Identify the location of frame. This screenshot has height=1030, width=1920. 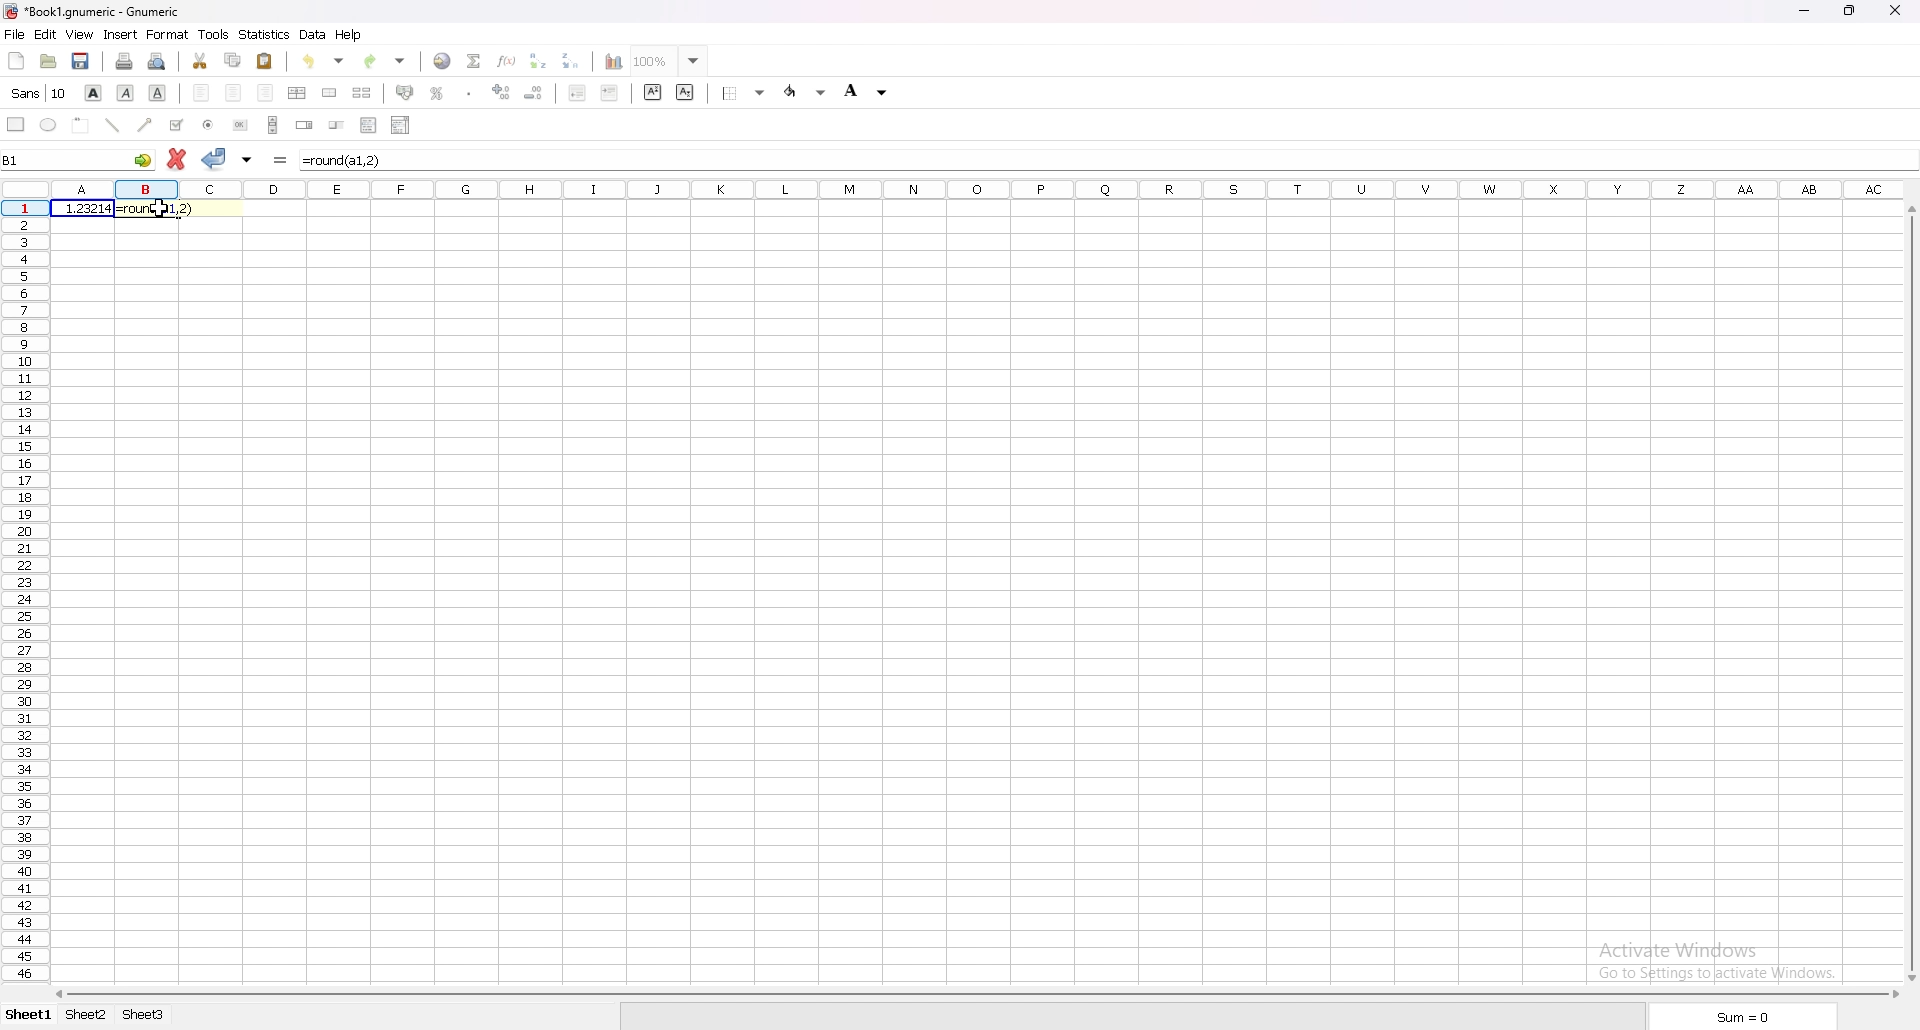
(81, 123).